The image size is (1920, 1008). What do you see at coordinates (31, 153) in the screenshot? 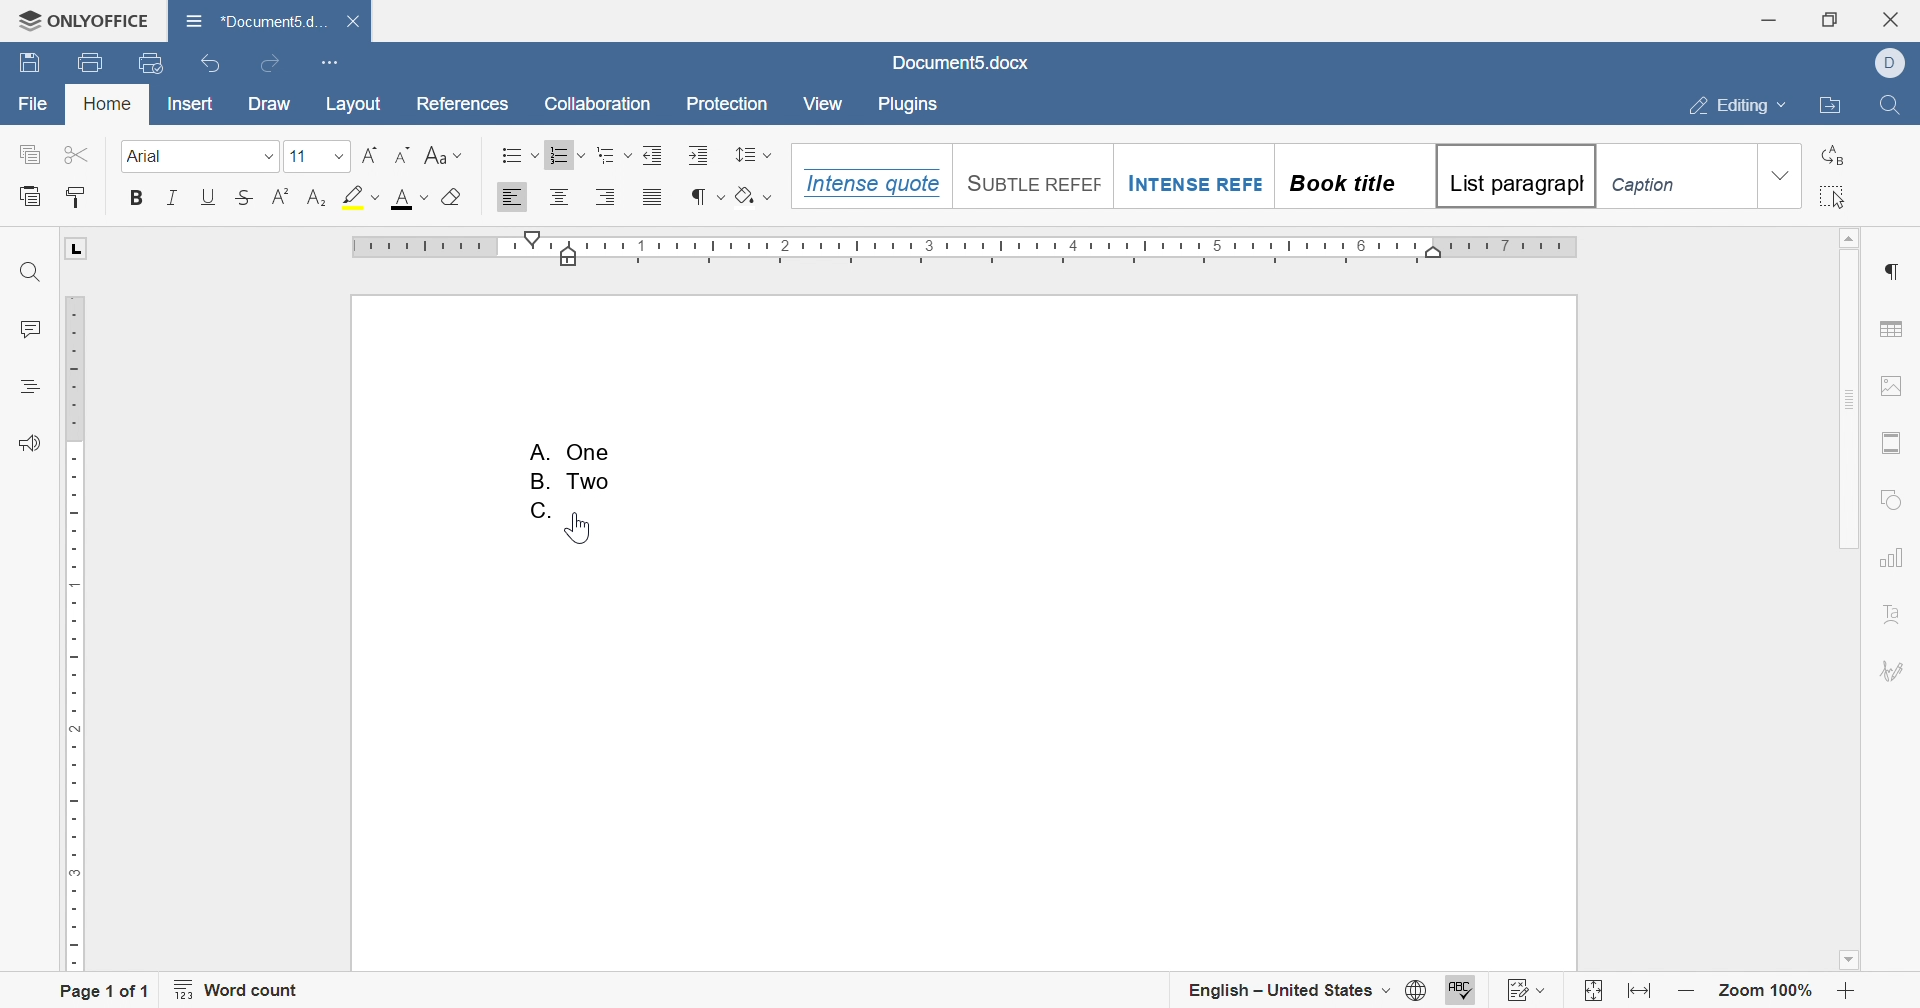
I see `copy` at bounding box center [31, 153].